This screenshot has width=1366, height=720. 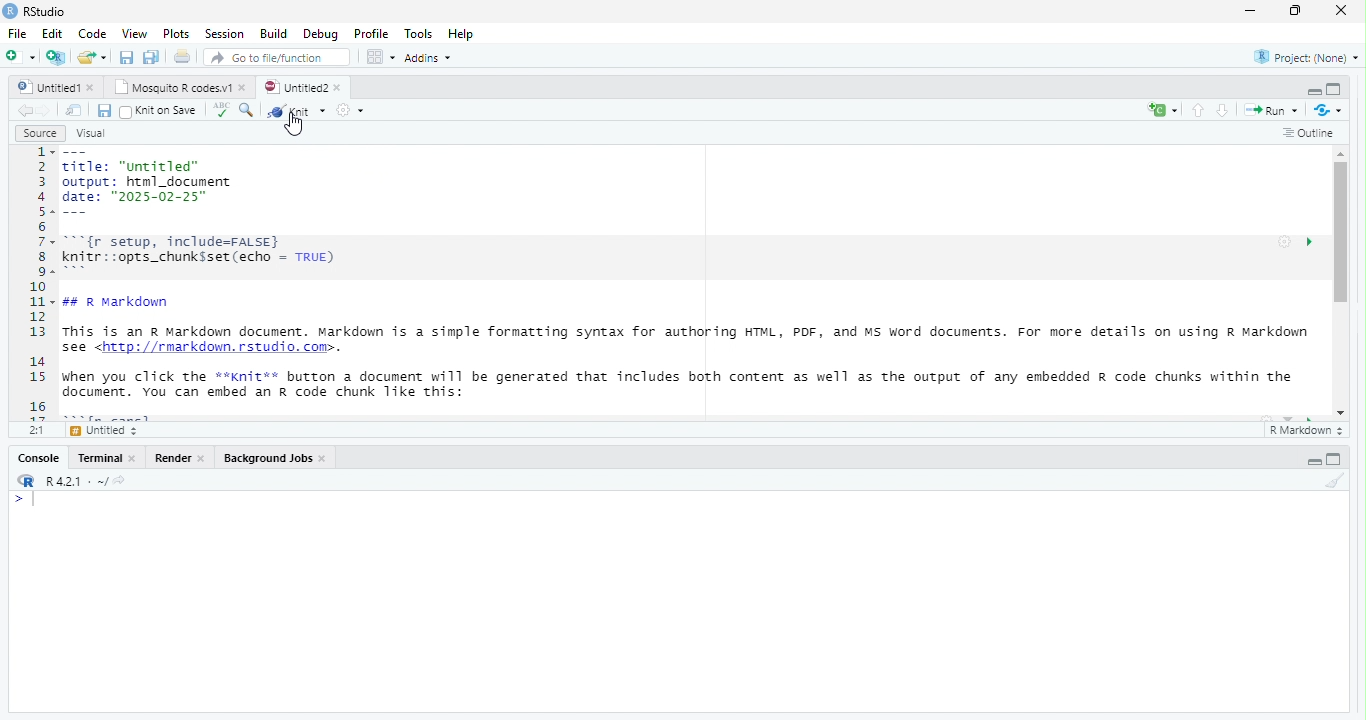 I want to click on grid, so click(x=381, y=56).